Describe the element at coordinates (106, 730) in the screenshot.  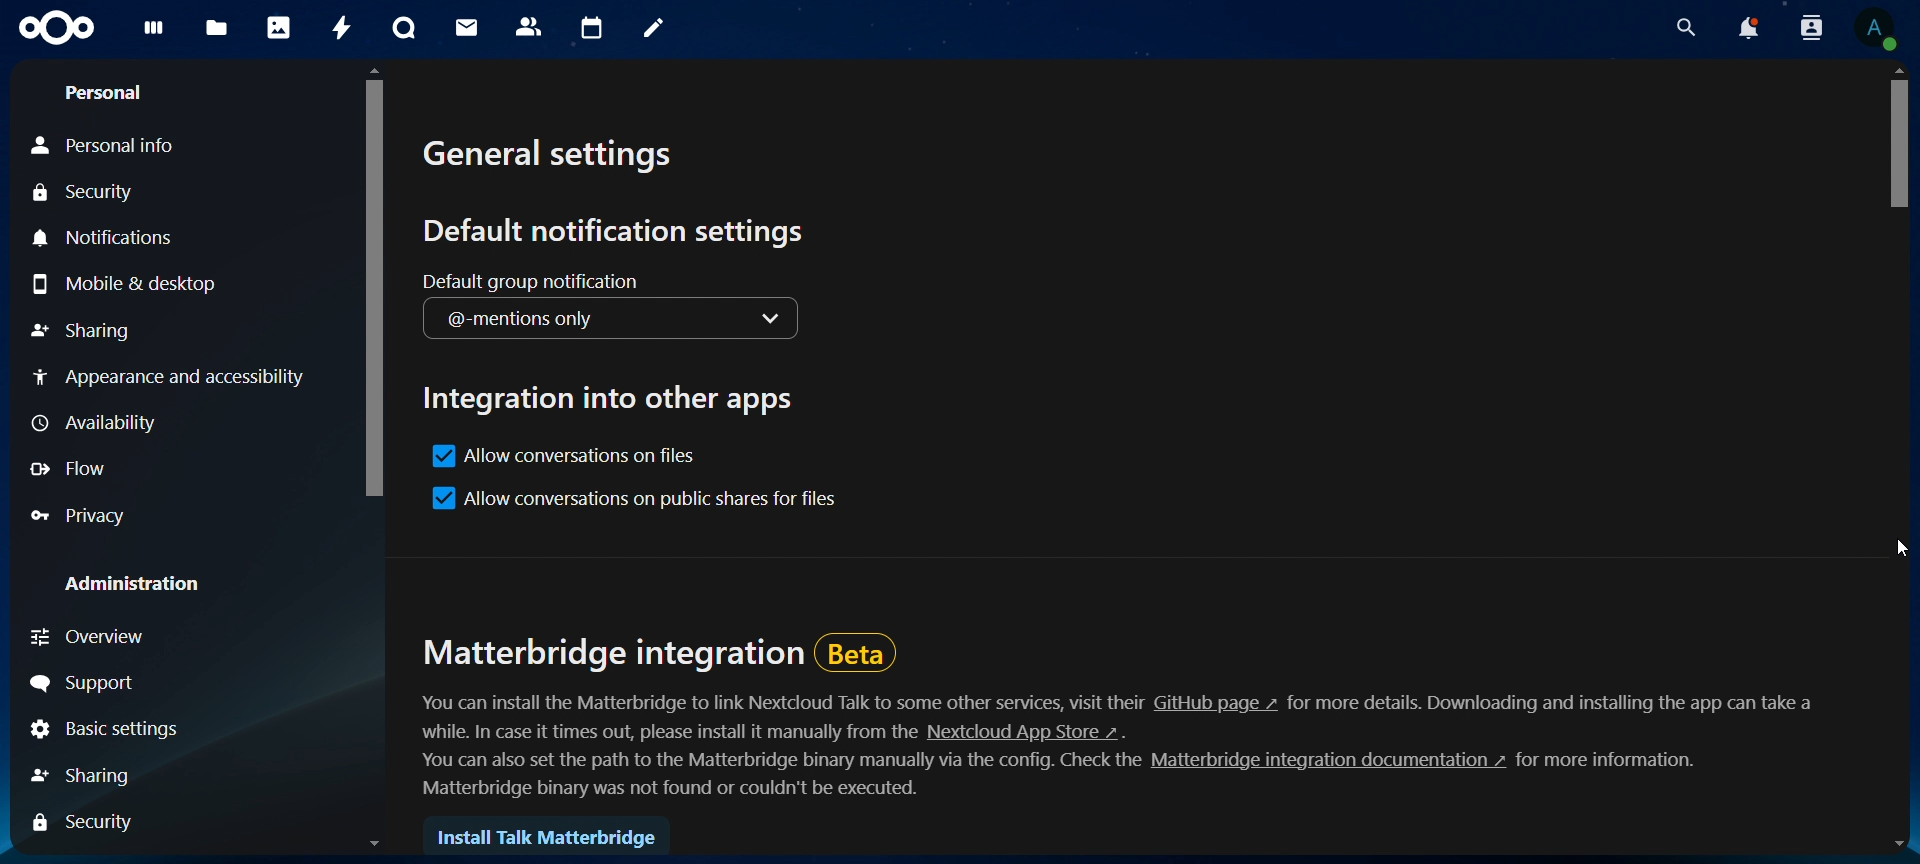
I see `Basic settings` at that location.